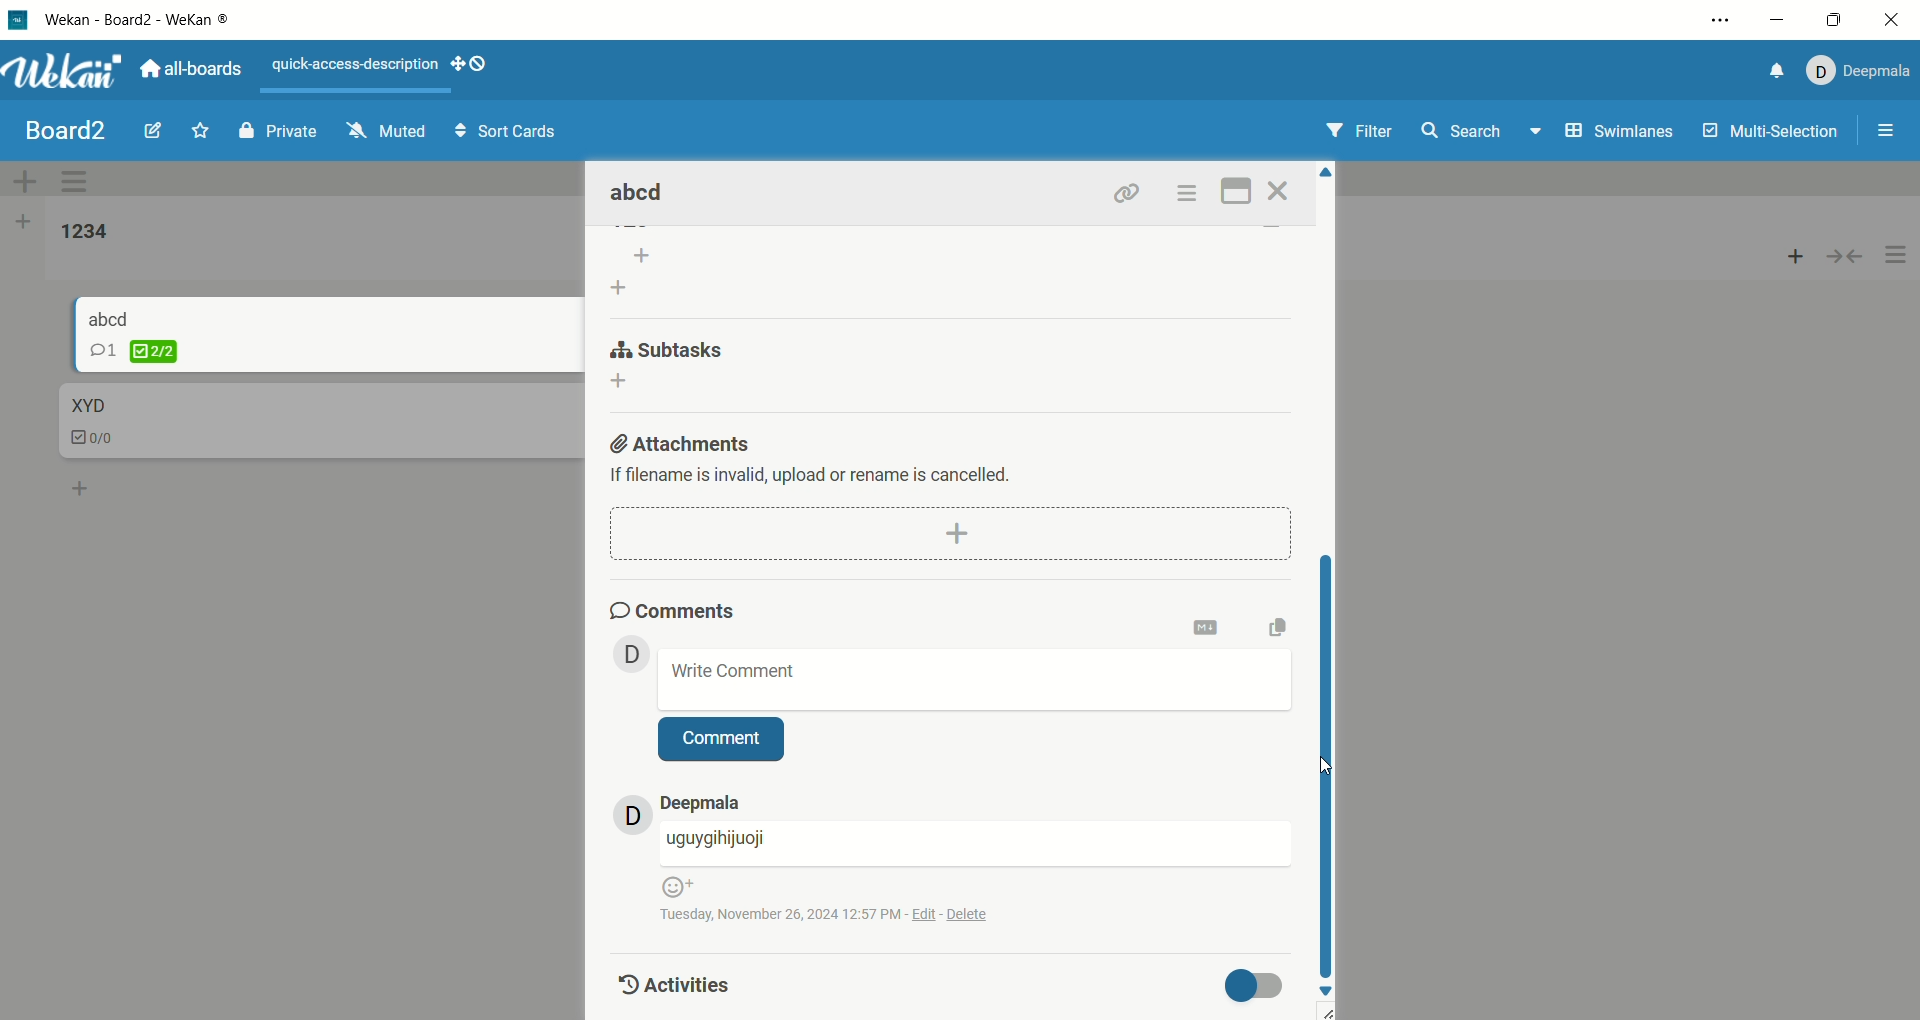  Describe the element at coordinates (1889, 23) in the screenshot. I see `close` at that location.